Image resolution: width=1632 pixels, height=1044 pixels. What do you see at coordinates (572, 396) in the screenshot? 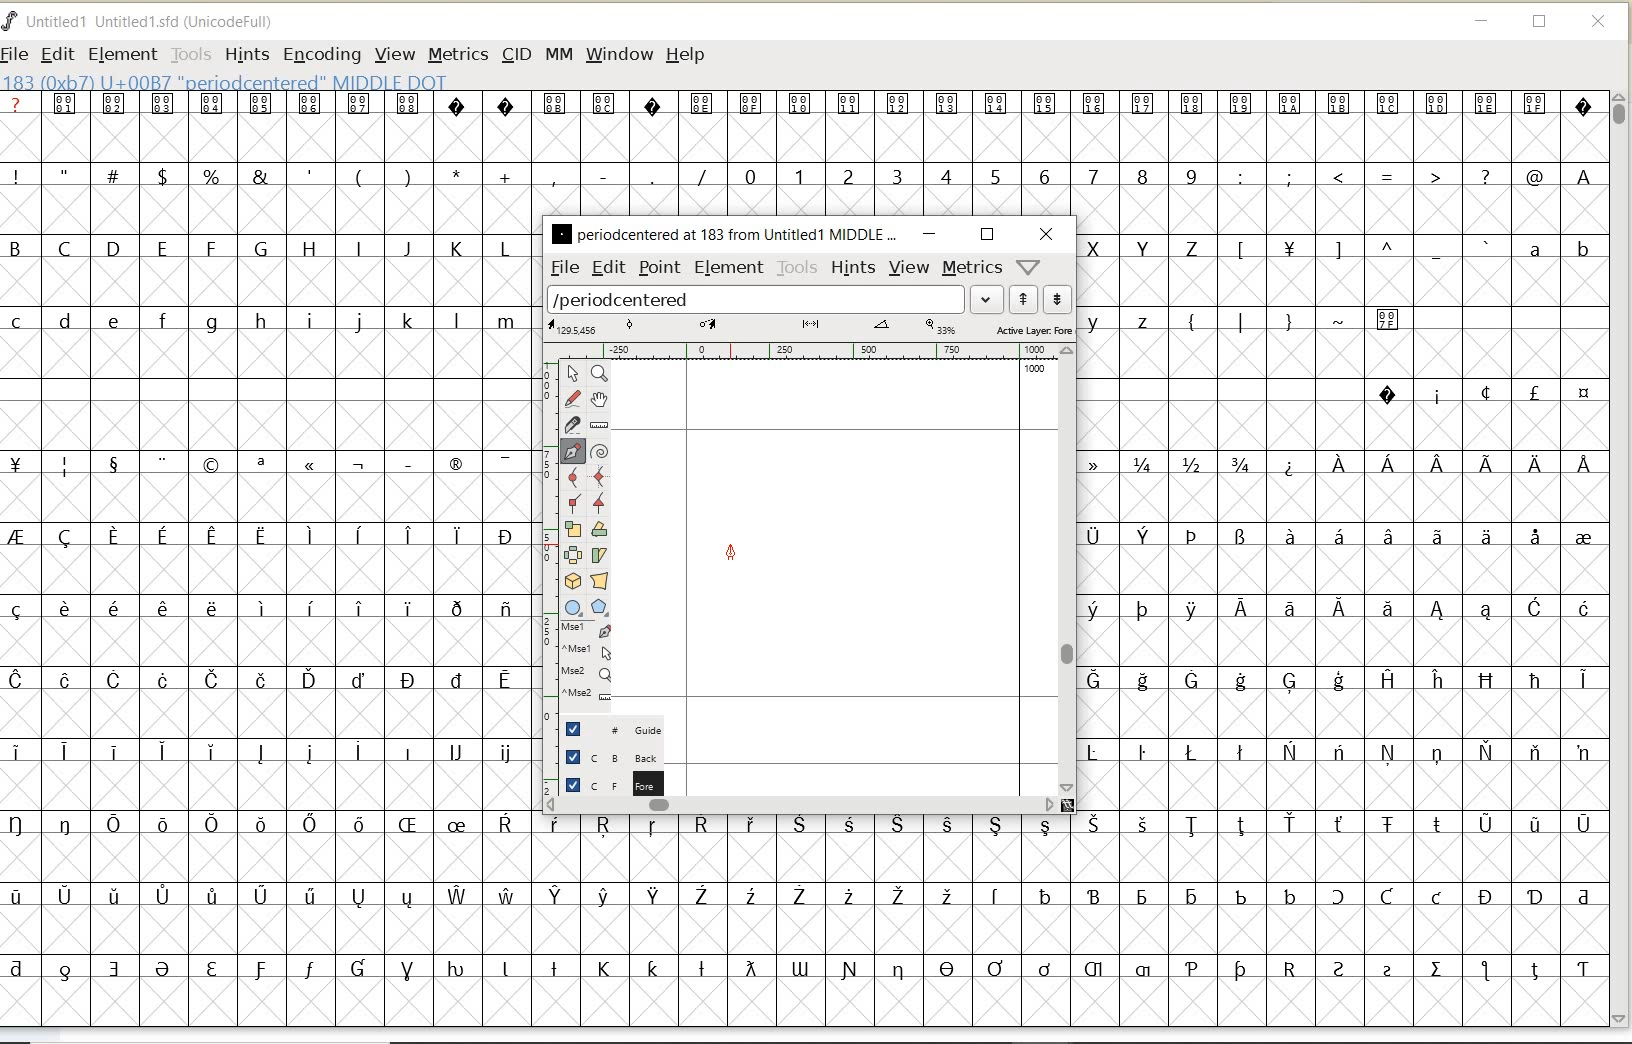
I see `draw a freehand curve` at bounding box center [572, 396].